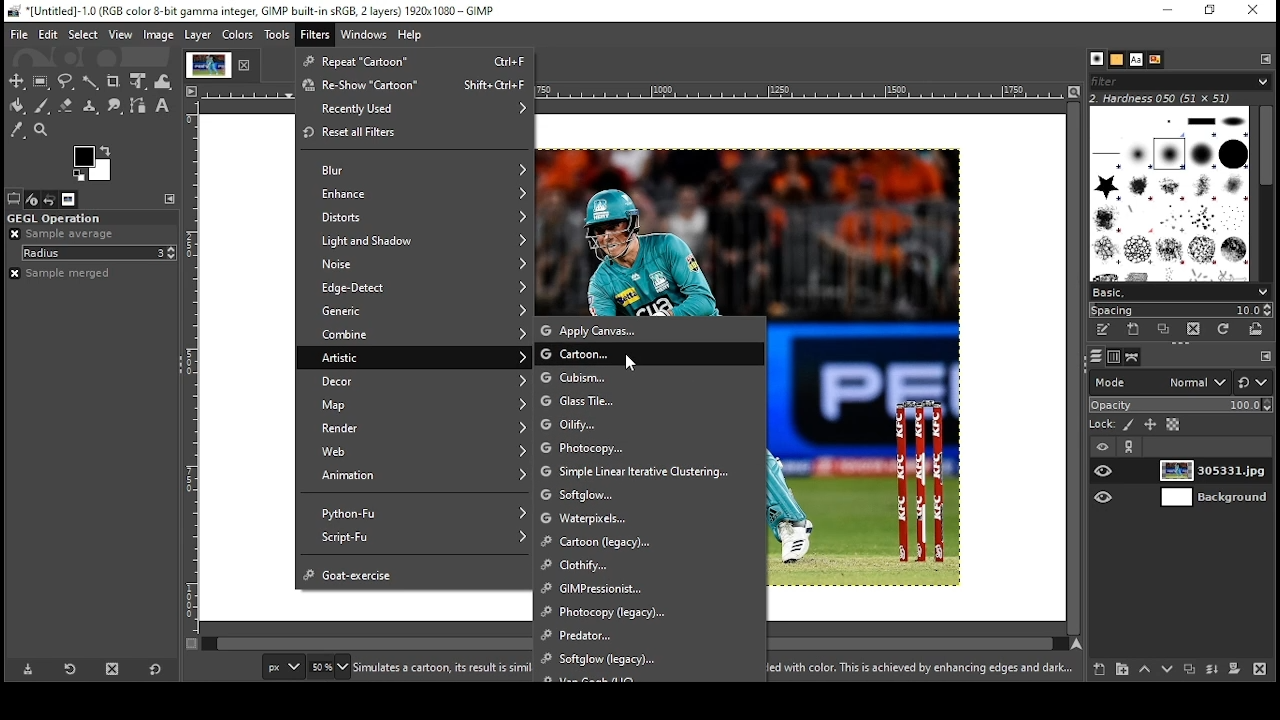 This screenshot has height=720, width=1280. I want to click on layer on/off, so click(1106, 473).